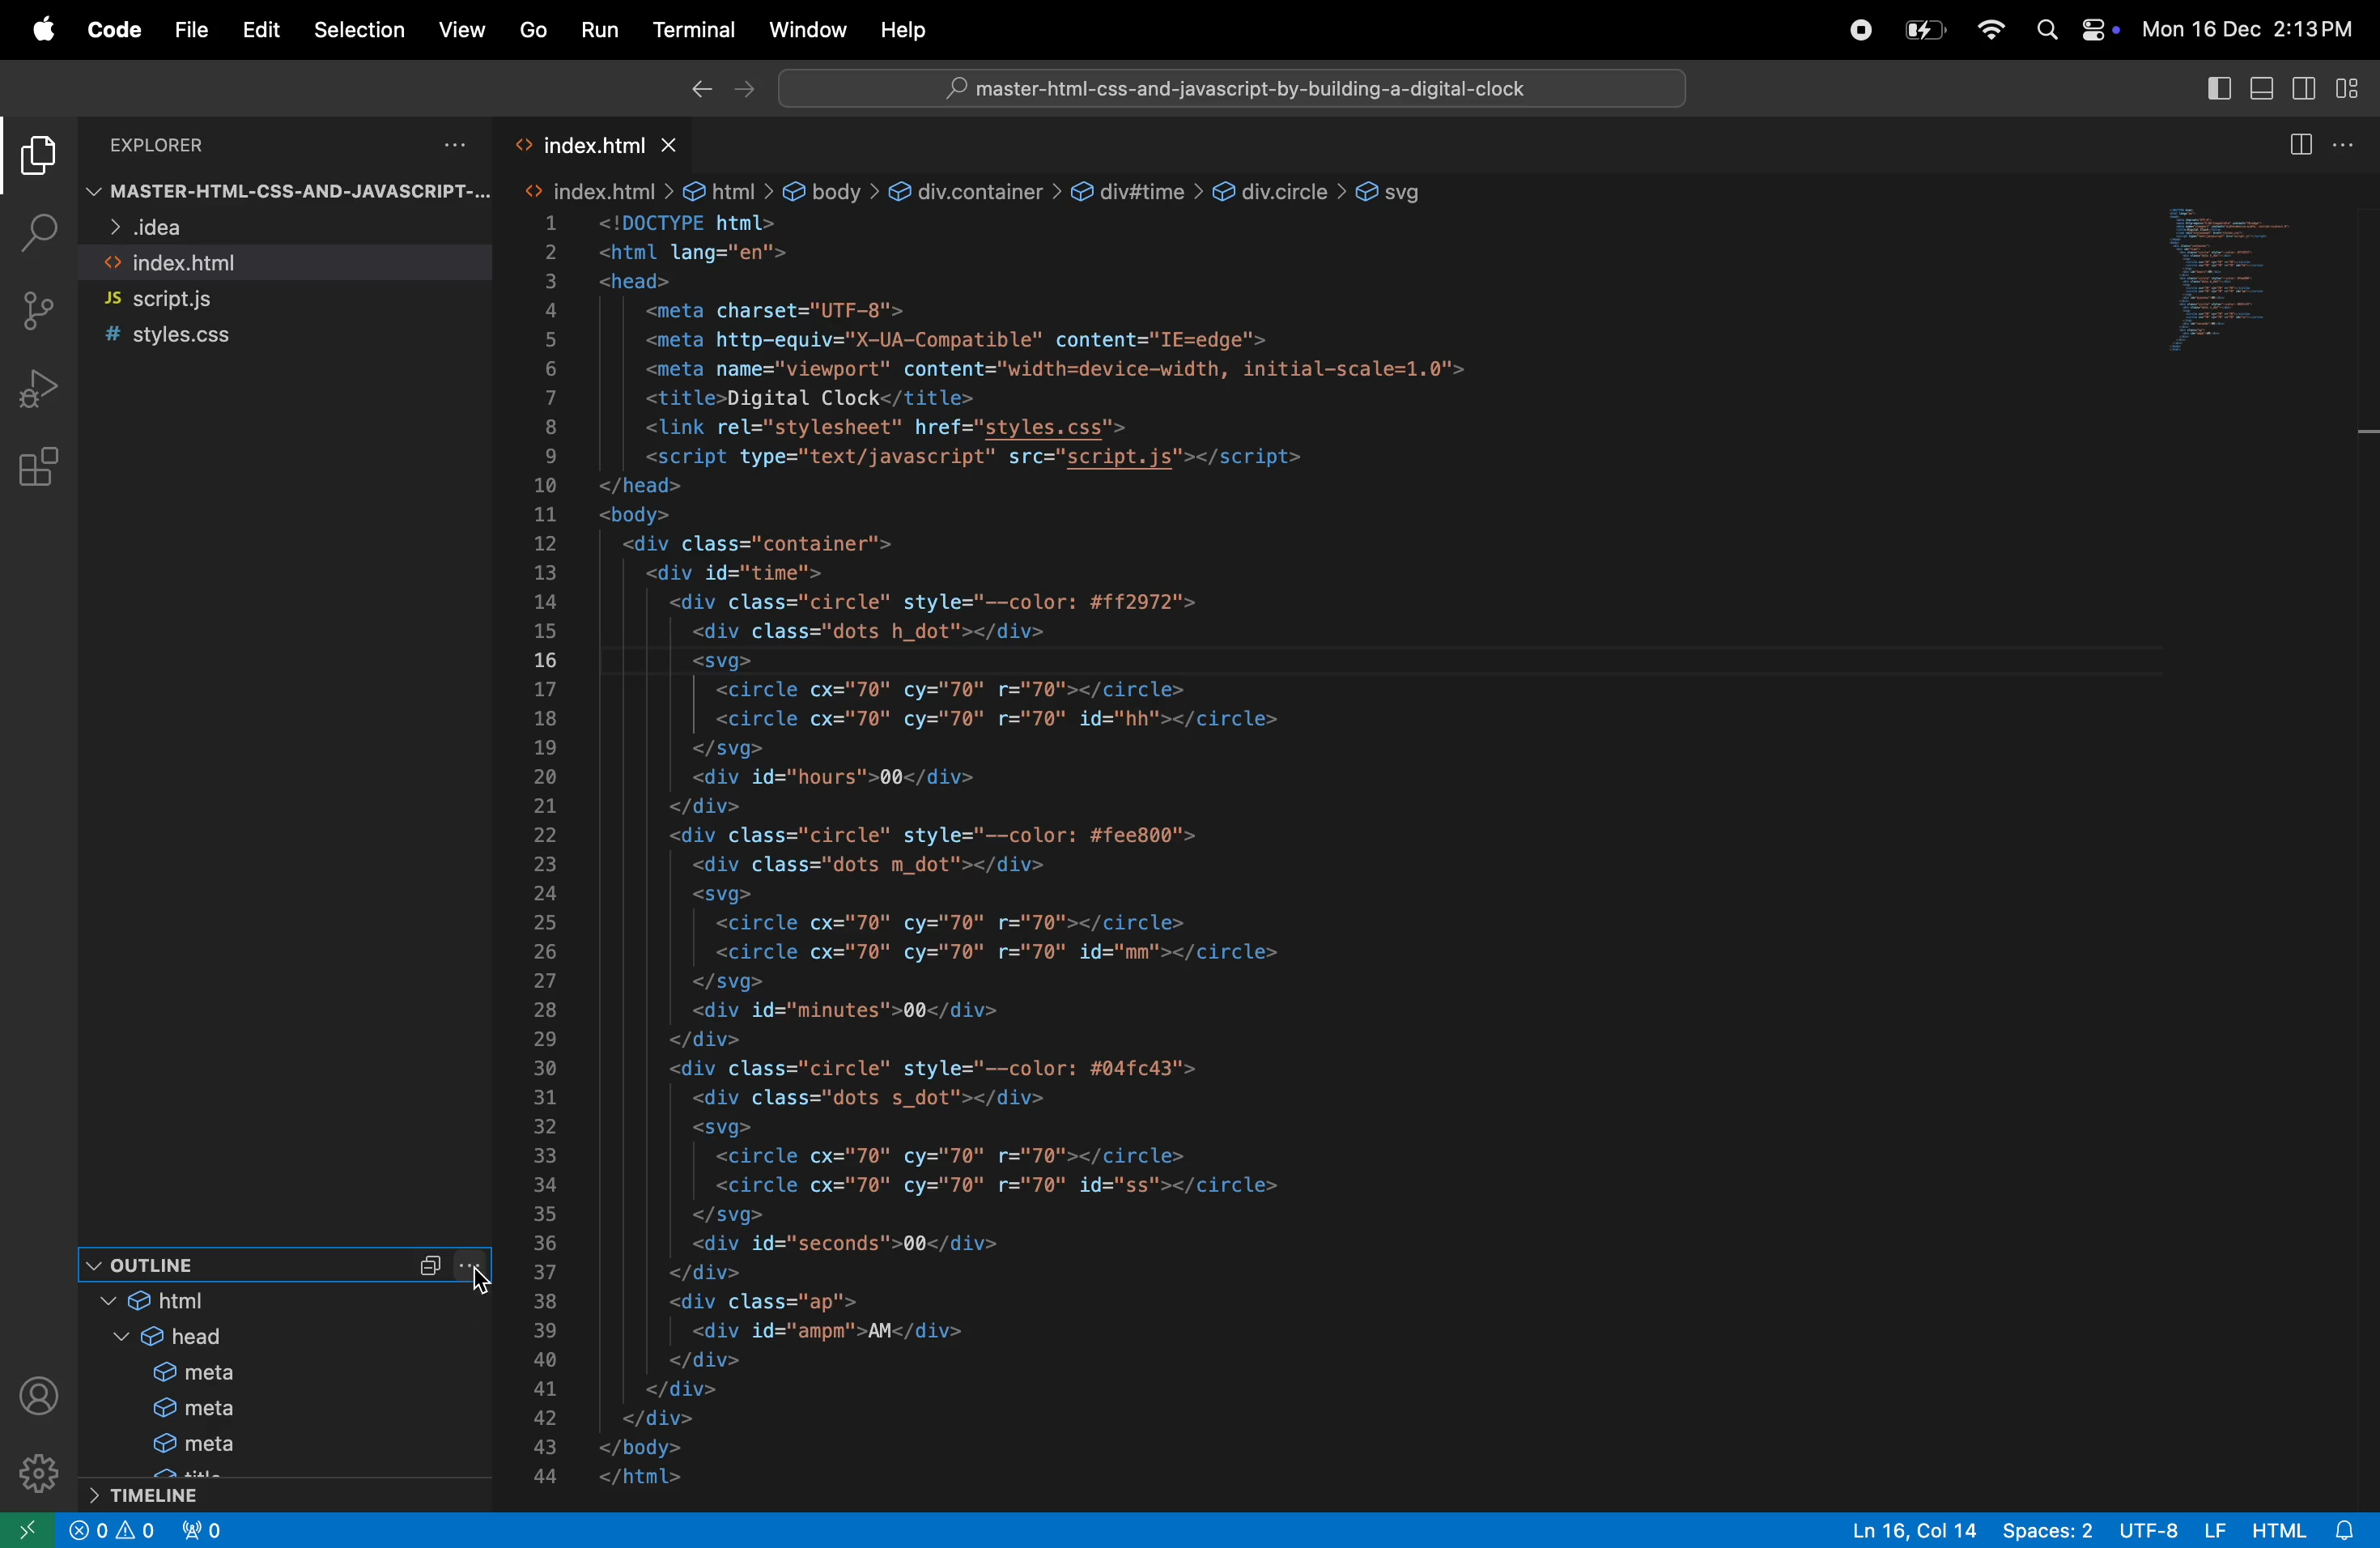 The height and width of the screenshot is (1548, 2380). I want to click on Run, so click(598, 29).